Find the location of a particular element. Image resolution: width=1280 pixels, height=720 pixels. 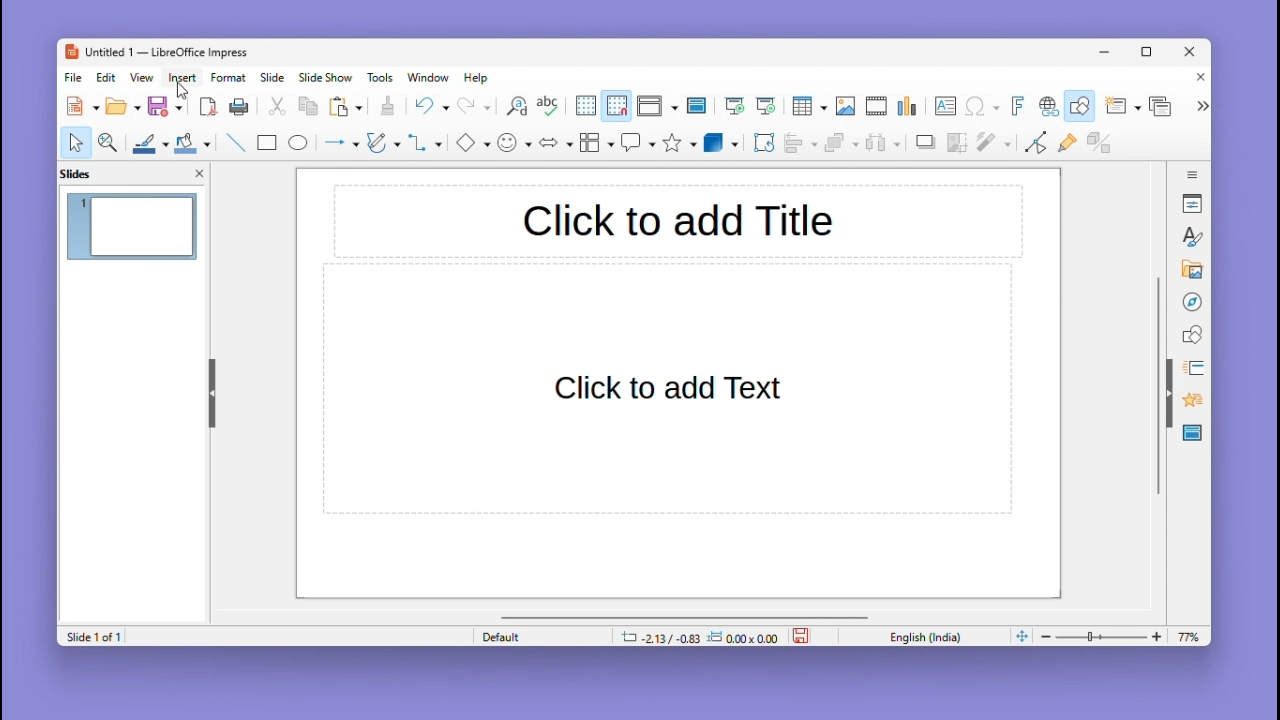

Slide one of one is located at coordinates (91, 637).